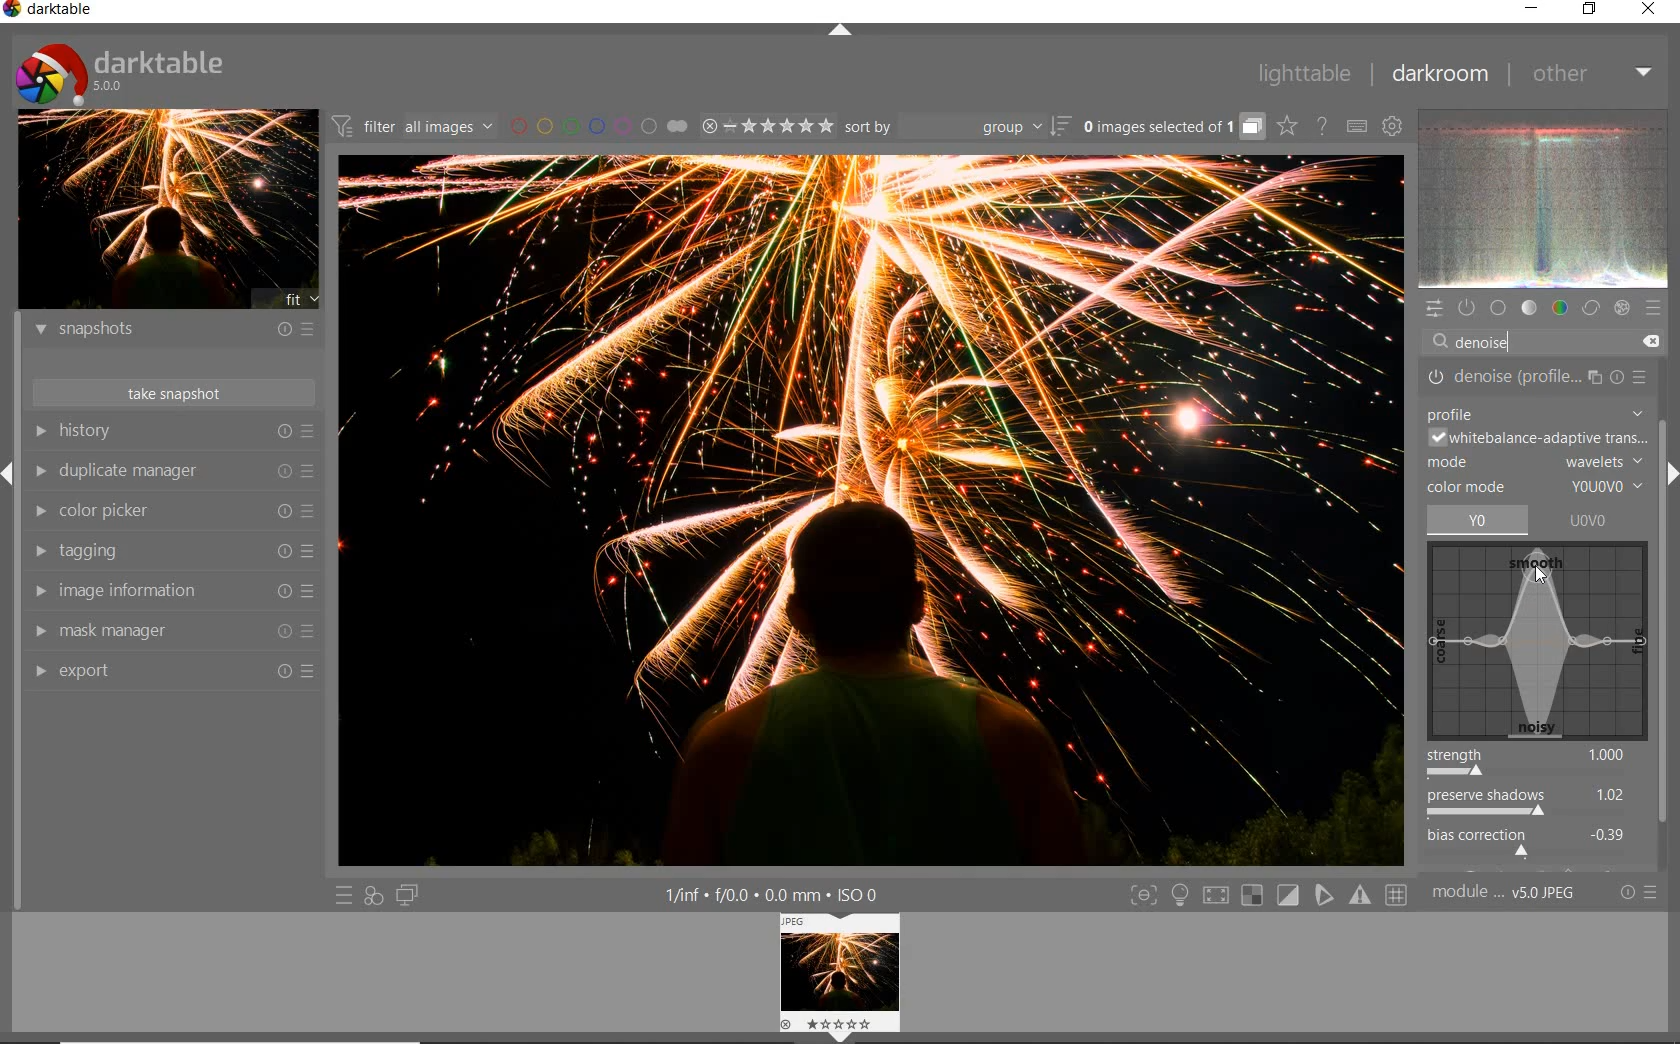 Image resolution: width=1680 pixels, height=1044 pixels. Describe the element at coordinates (1301, 72) in the screenshot. I see `lighttable` at that location.